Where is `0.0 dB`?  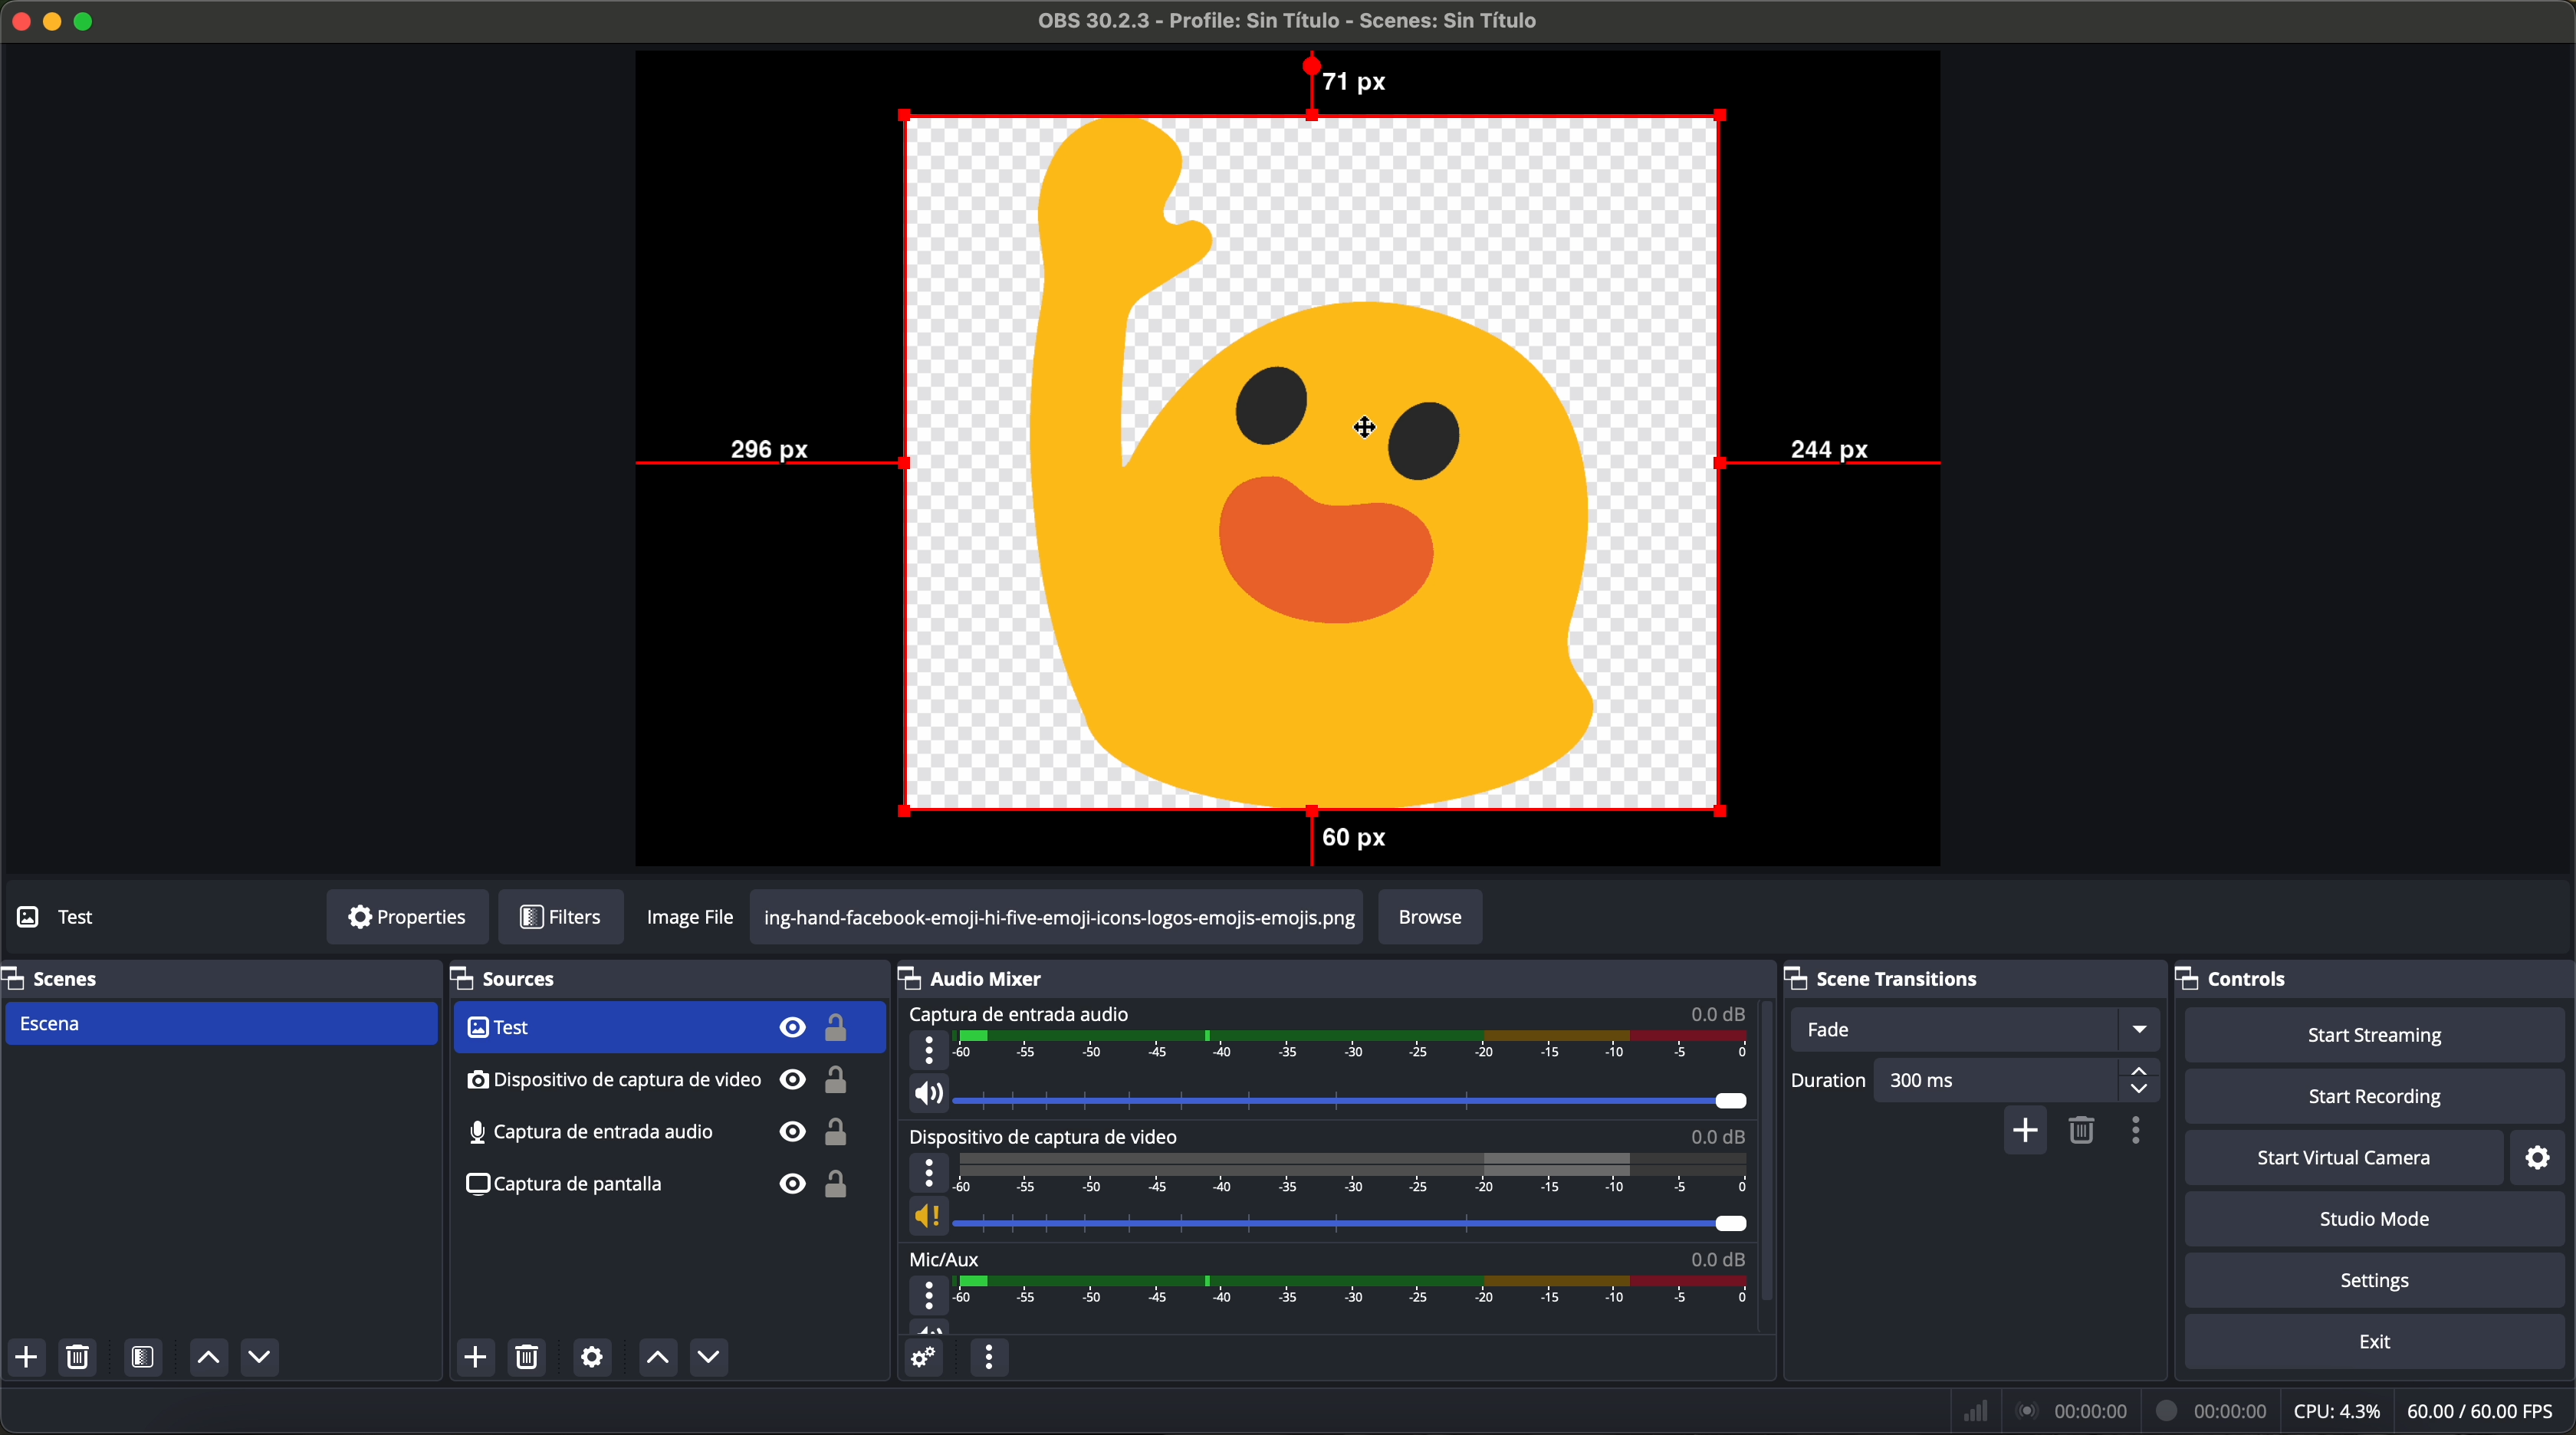
0.0 dB is located at coordinates (1717, 1255).